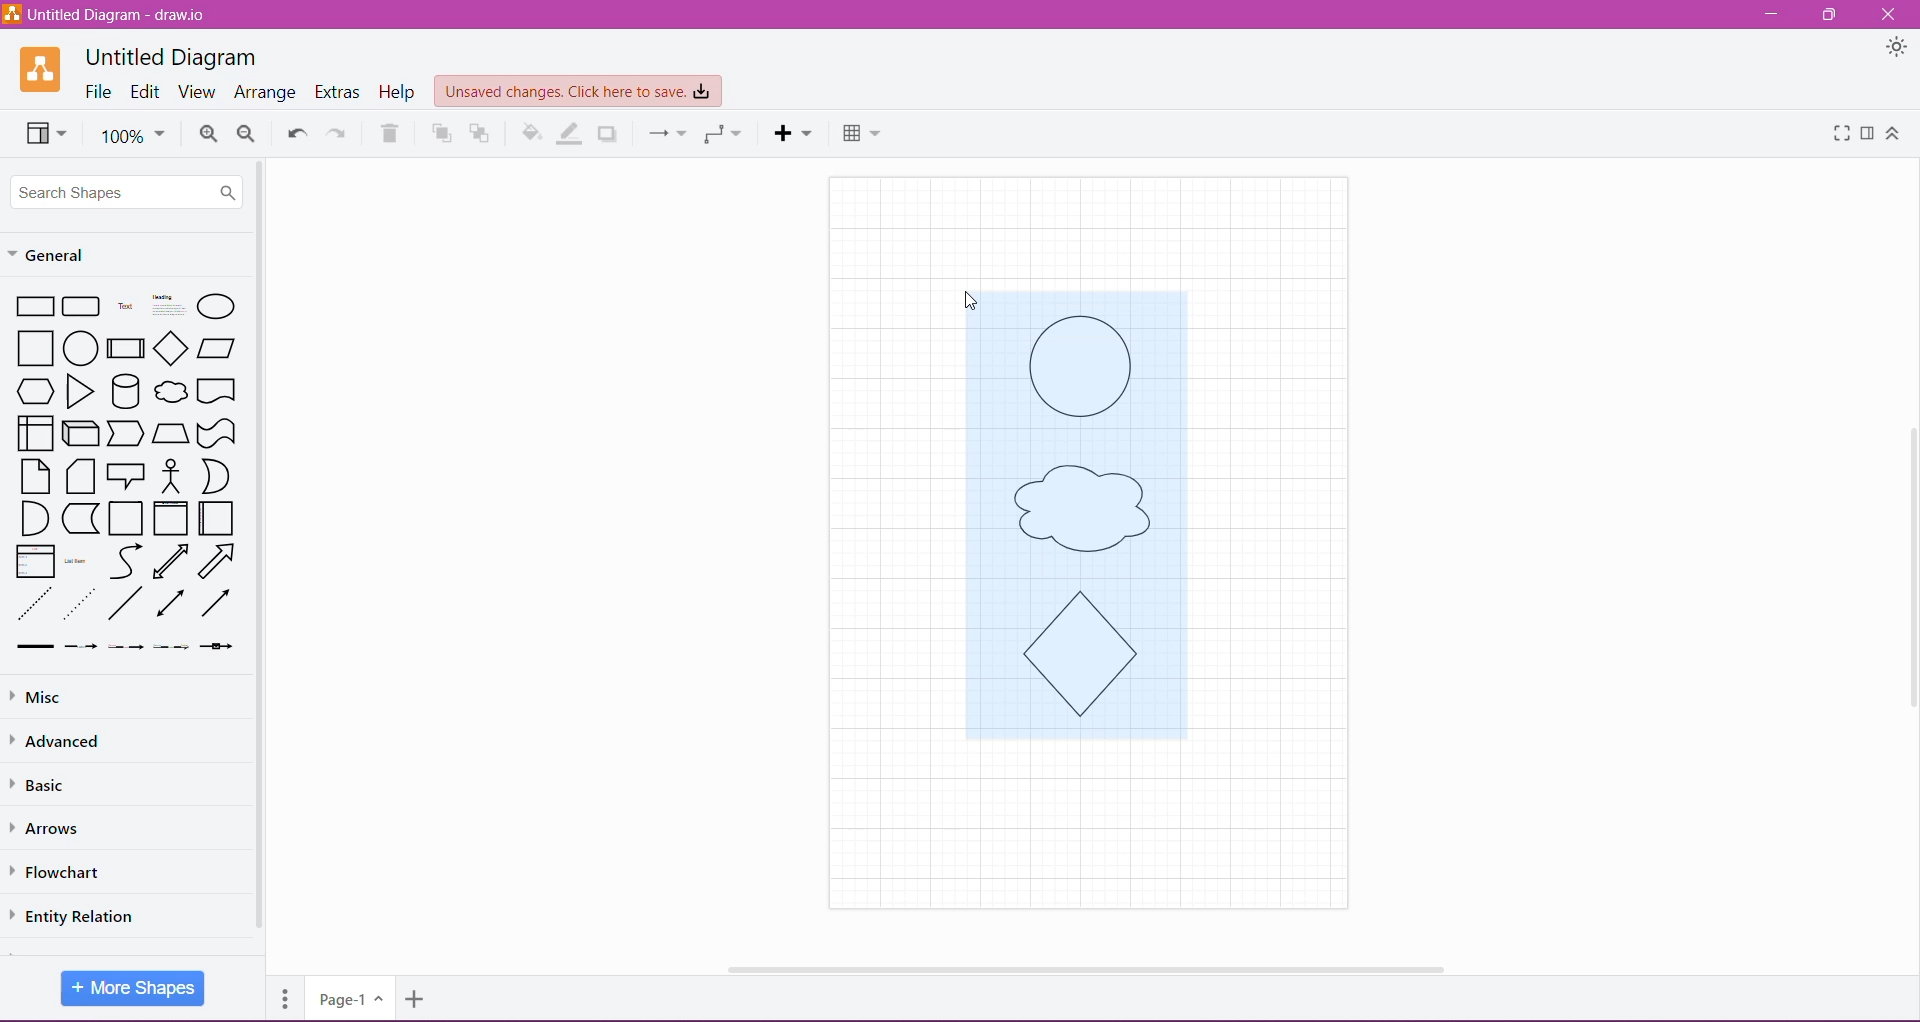 This screenshot has width=1920, height=1022. I want to click on Page 1, so click(348, 997).